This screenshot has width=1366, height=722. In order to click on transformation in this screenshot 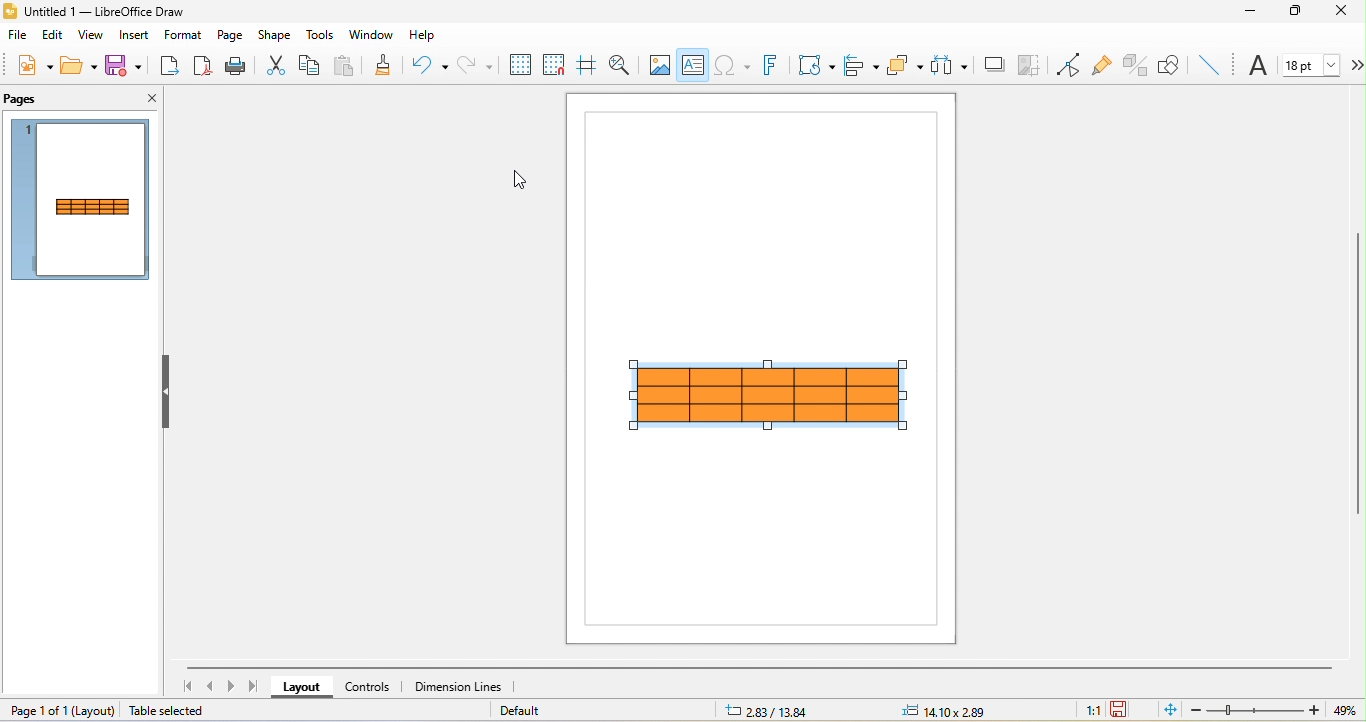, I will do `click(812, 63)`.